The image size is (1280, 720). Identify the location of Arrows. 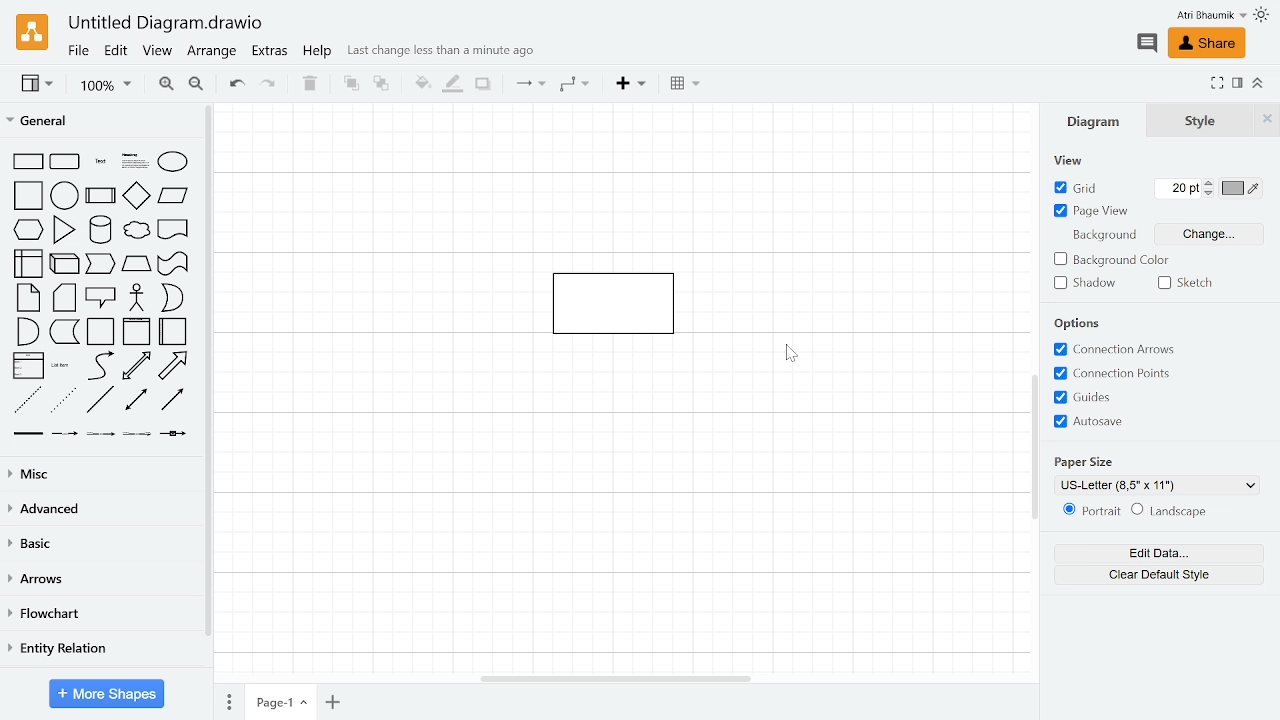
(105, 575).